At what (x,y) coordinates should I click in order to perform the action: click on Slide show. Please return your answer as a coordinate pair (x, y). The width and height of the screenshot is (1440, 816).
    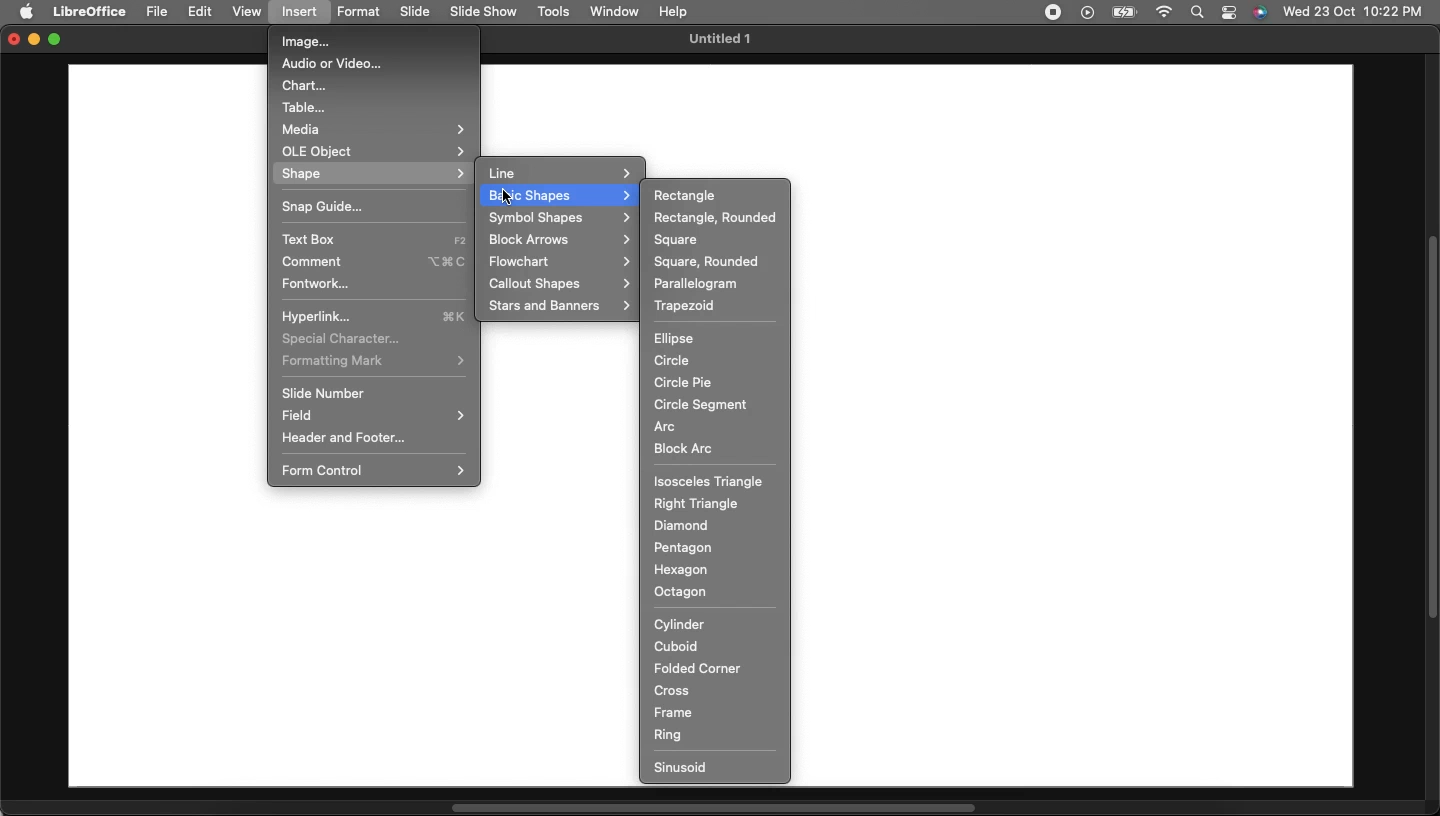
    Looking at the image, I should click on (483, 11).